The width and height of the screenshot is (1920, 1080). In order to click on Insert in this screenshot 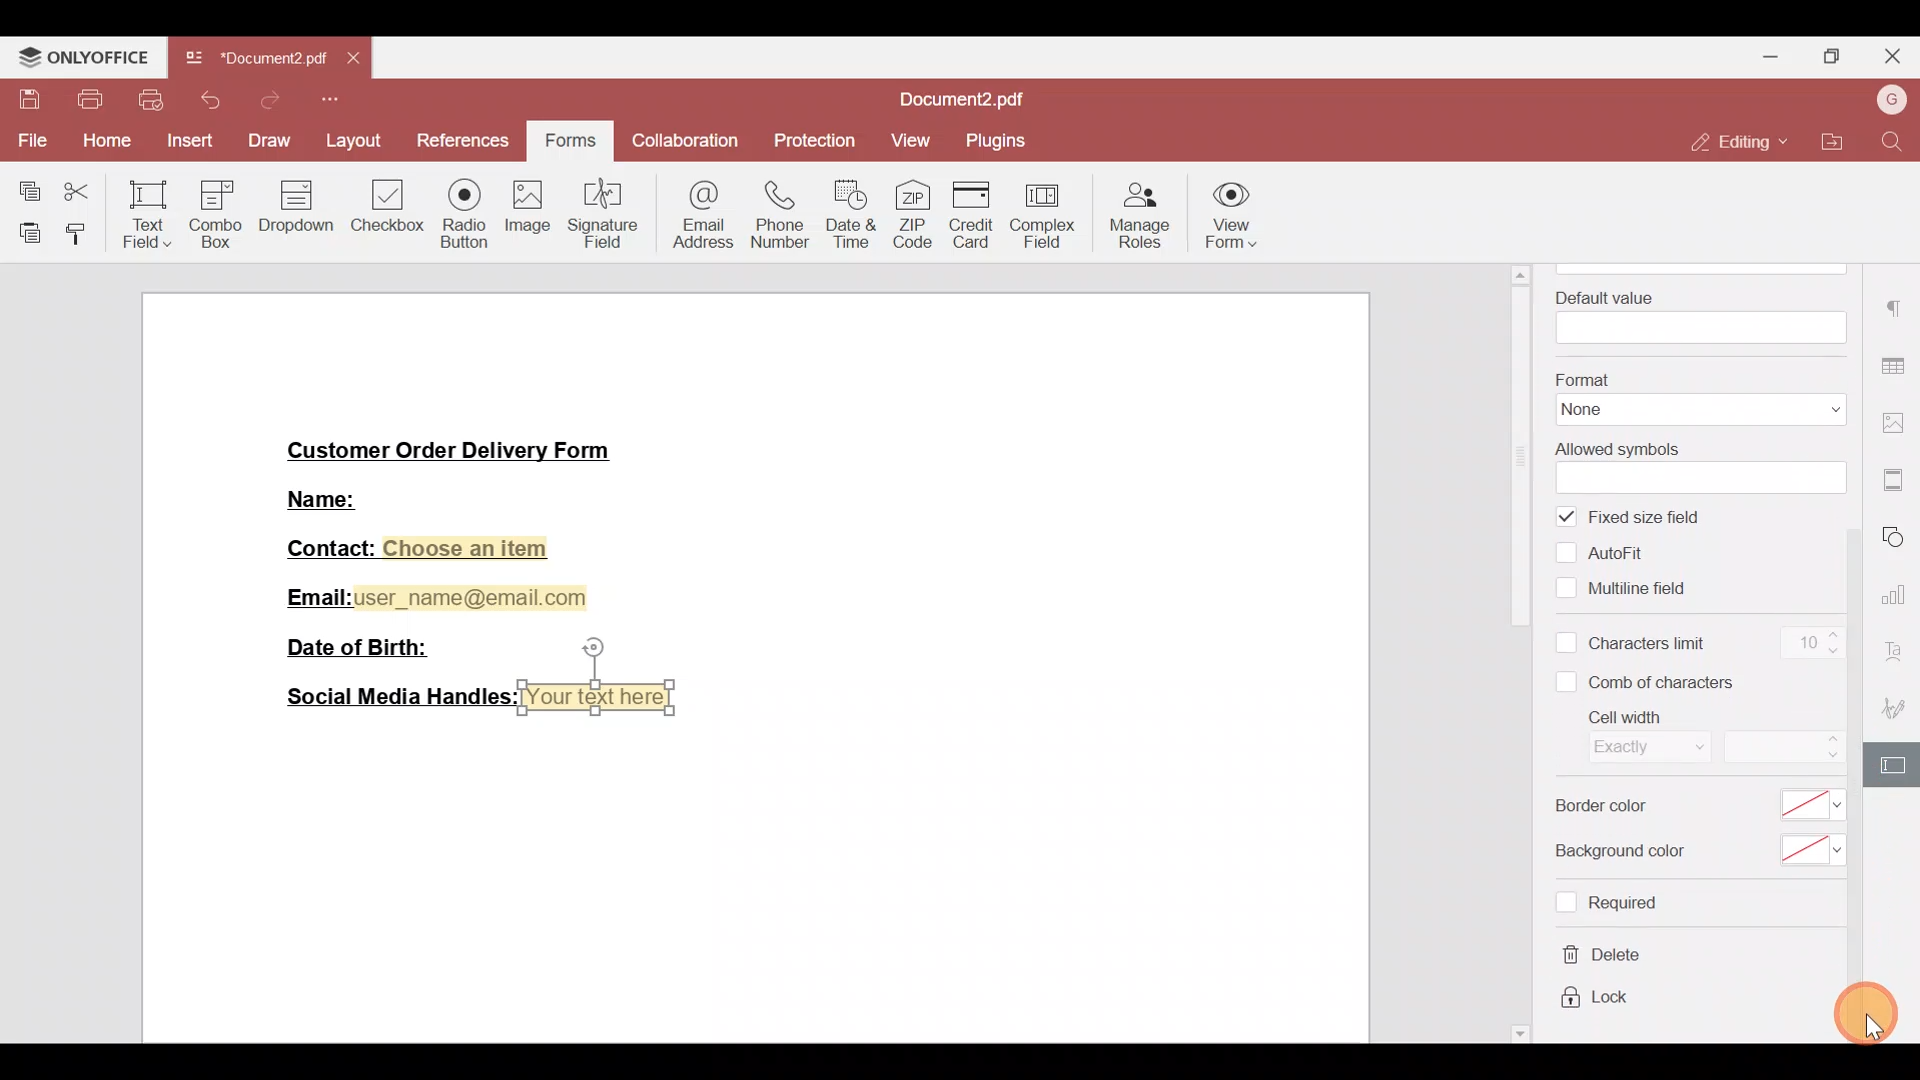, I will do `click(187, 142)`.